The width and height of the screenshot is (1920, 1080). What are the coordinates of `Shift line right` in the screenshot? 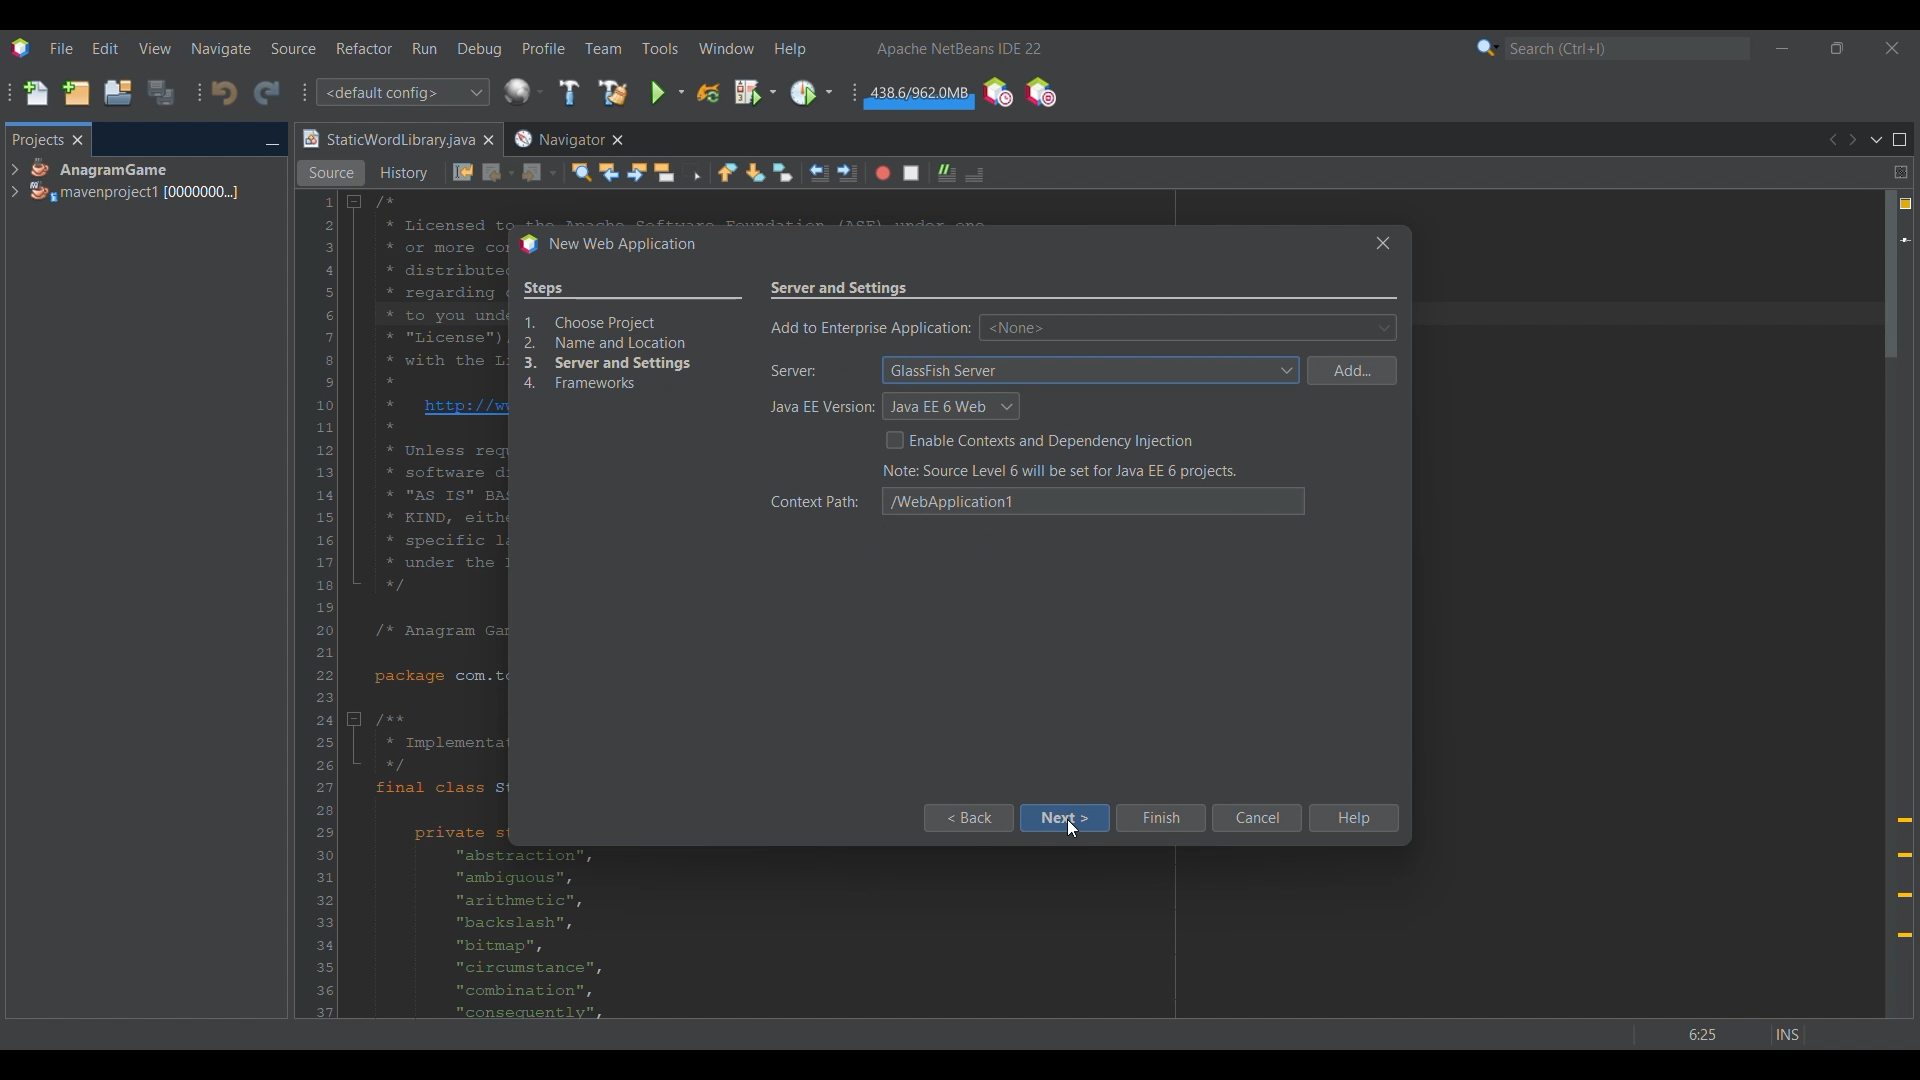 It's located at (847, 173).